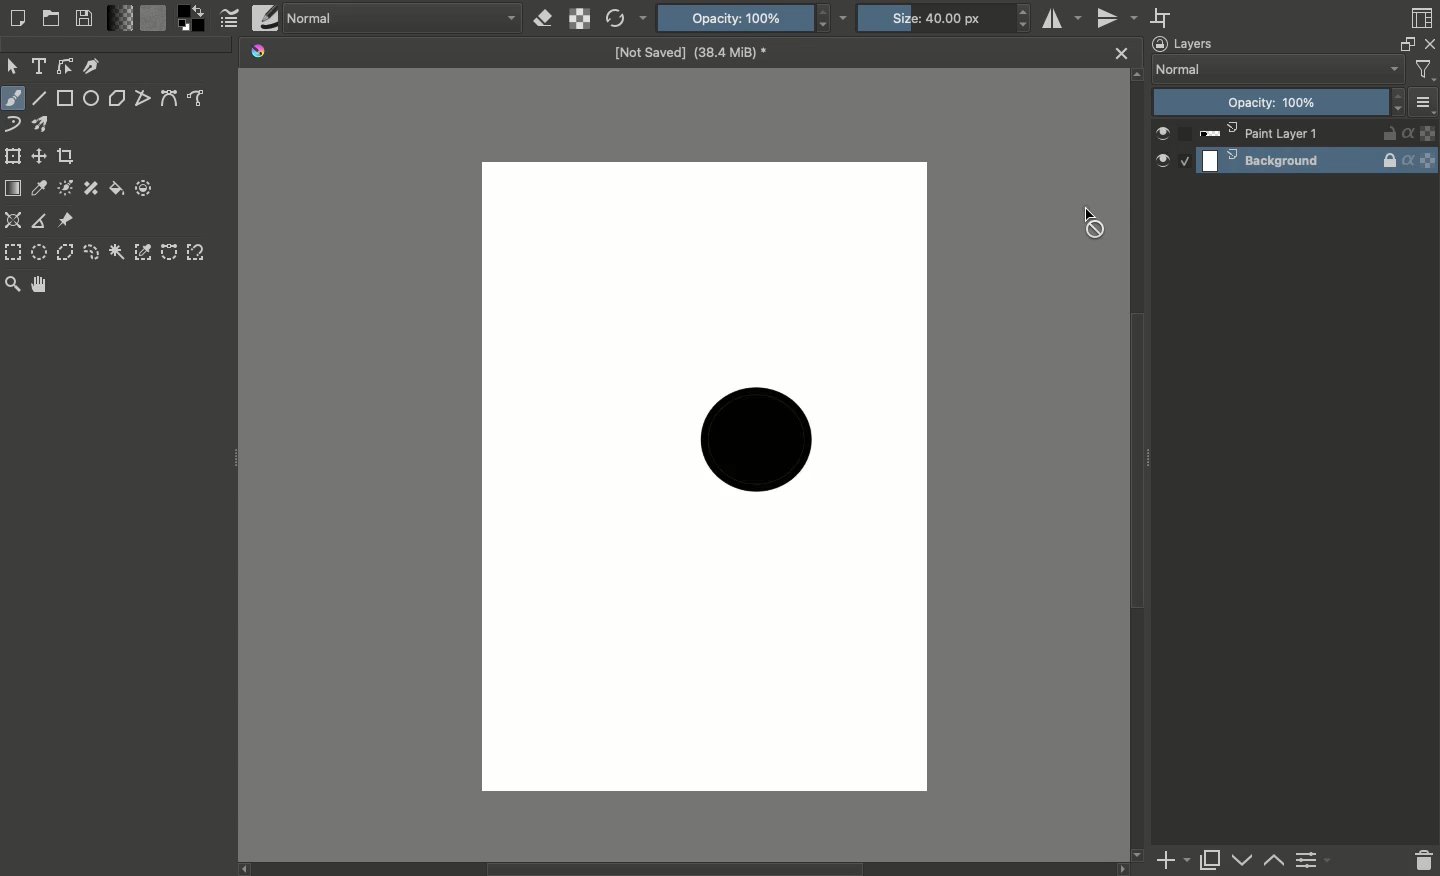  What do you see at coordinates (40, 157) in the screenshot?
I see `Move a layer` at bounding box center [40, 157].